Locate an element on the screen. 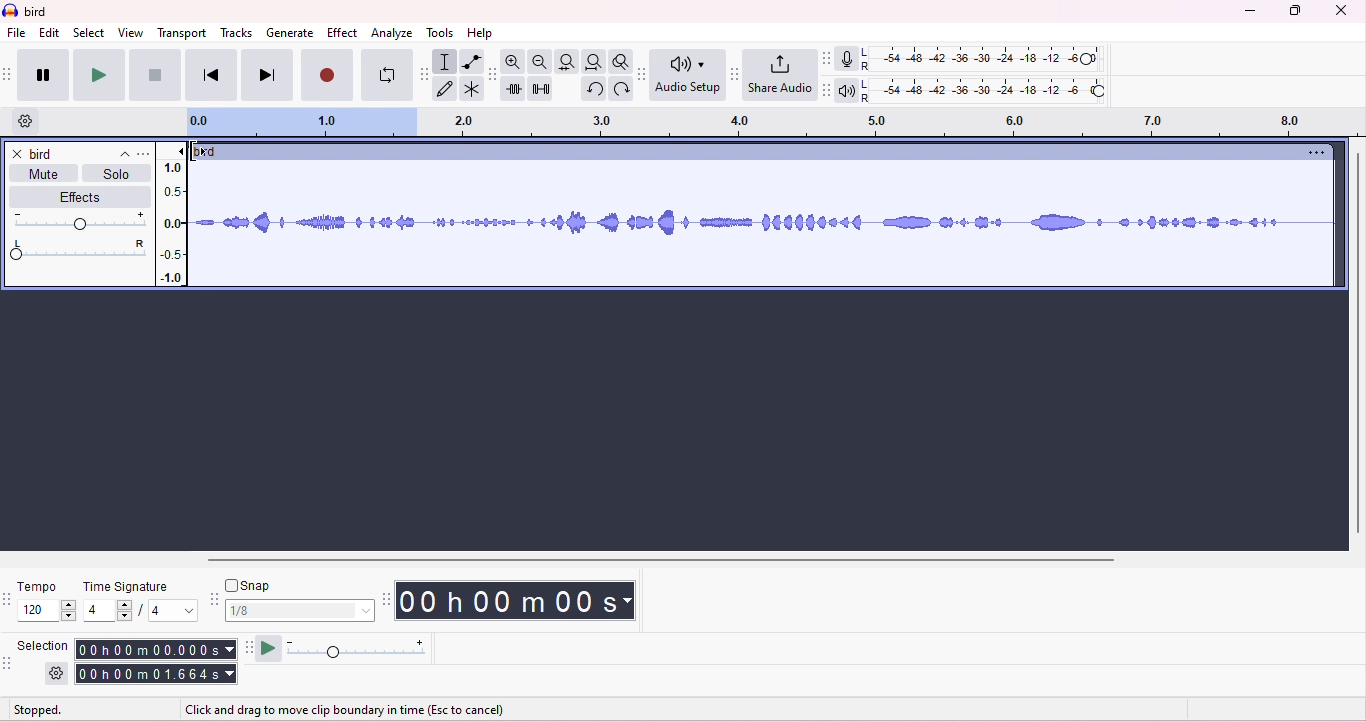  share audio tool bar is located at coordinates (734, 73).